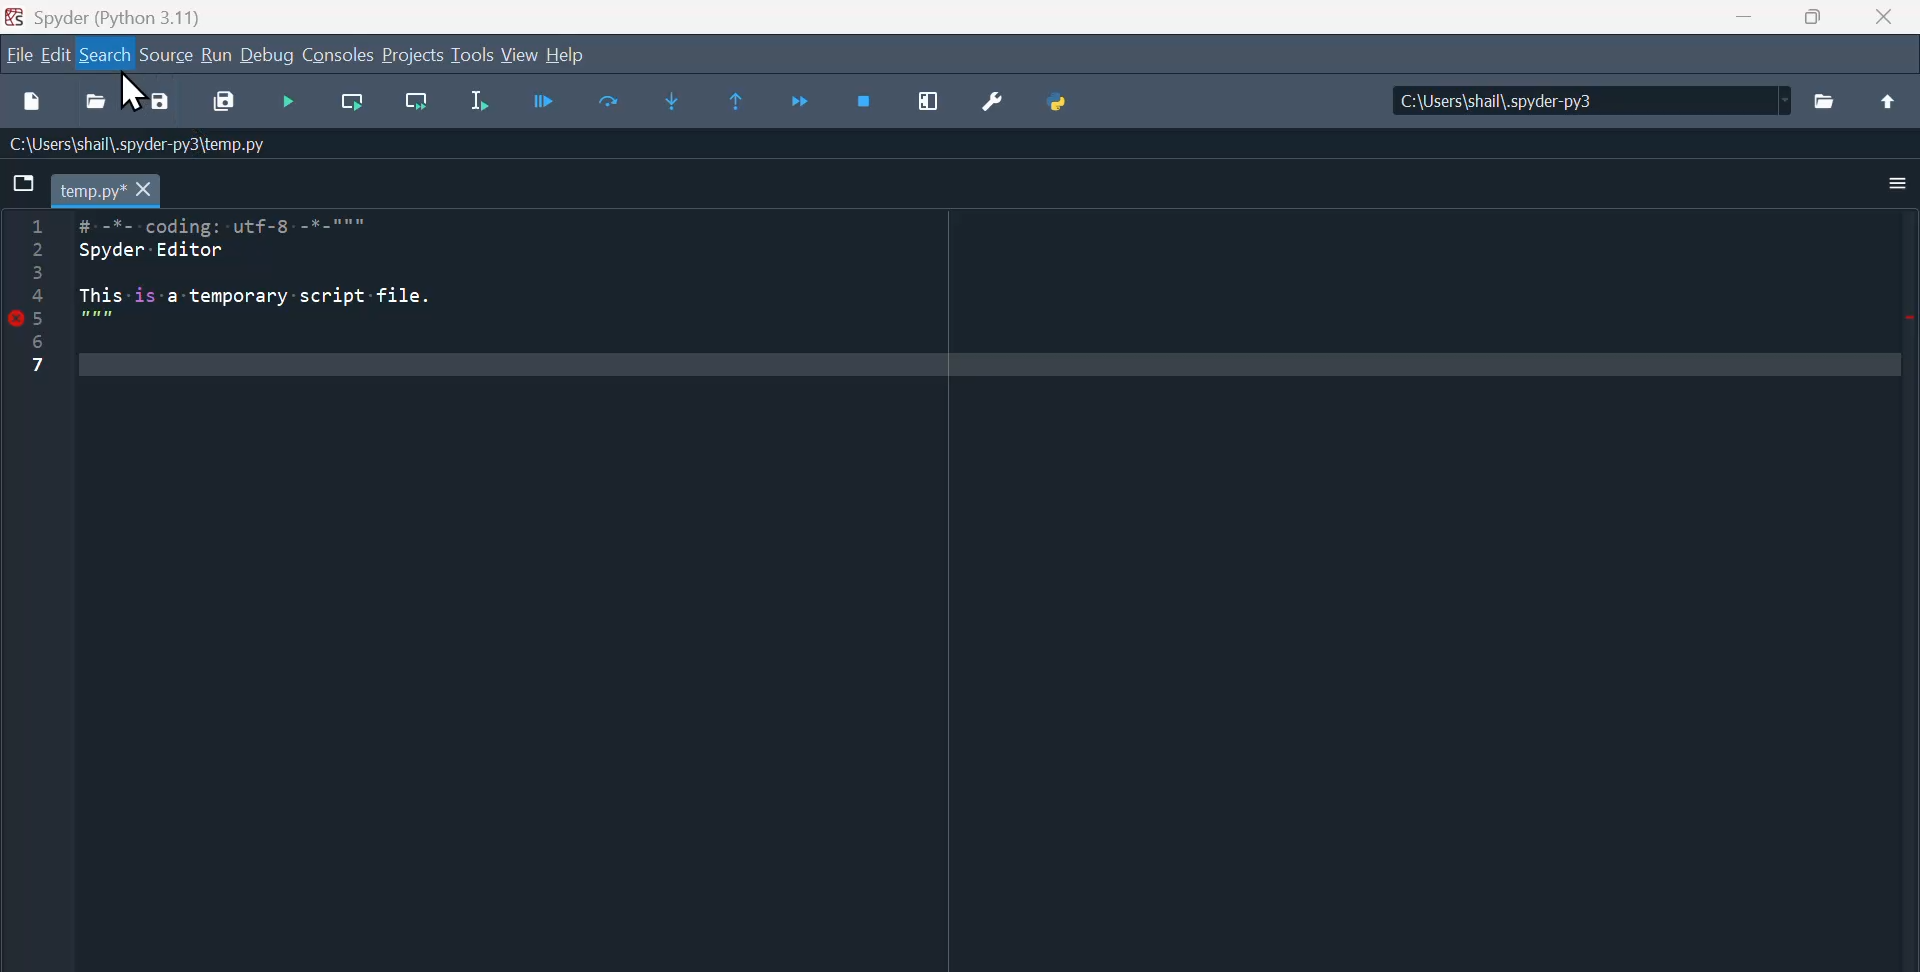  I want to click on Step into function, so click(673, 103).